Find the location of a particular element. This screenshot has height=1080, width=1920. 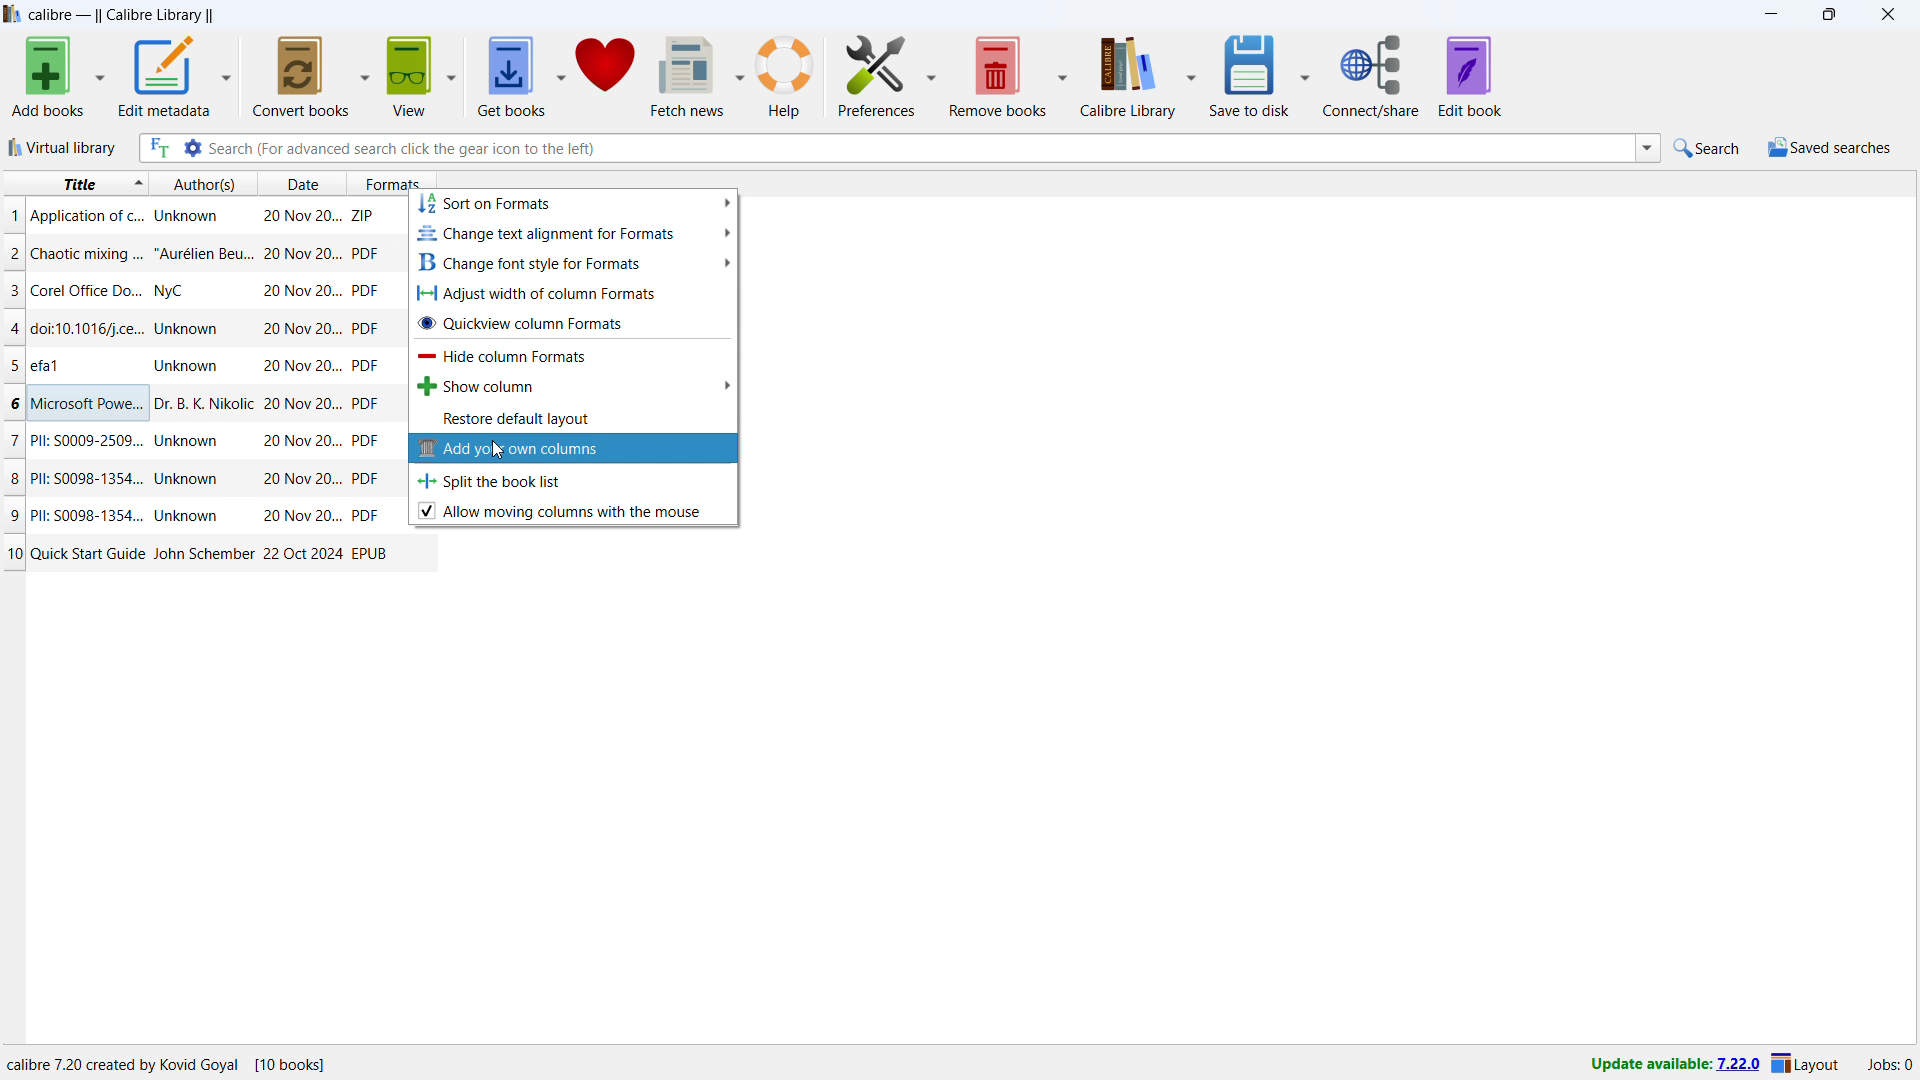

view options is located at coordinates (452, 75).